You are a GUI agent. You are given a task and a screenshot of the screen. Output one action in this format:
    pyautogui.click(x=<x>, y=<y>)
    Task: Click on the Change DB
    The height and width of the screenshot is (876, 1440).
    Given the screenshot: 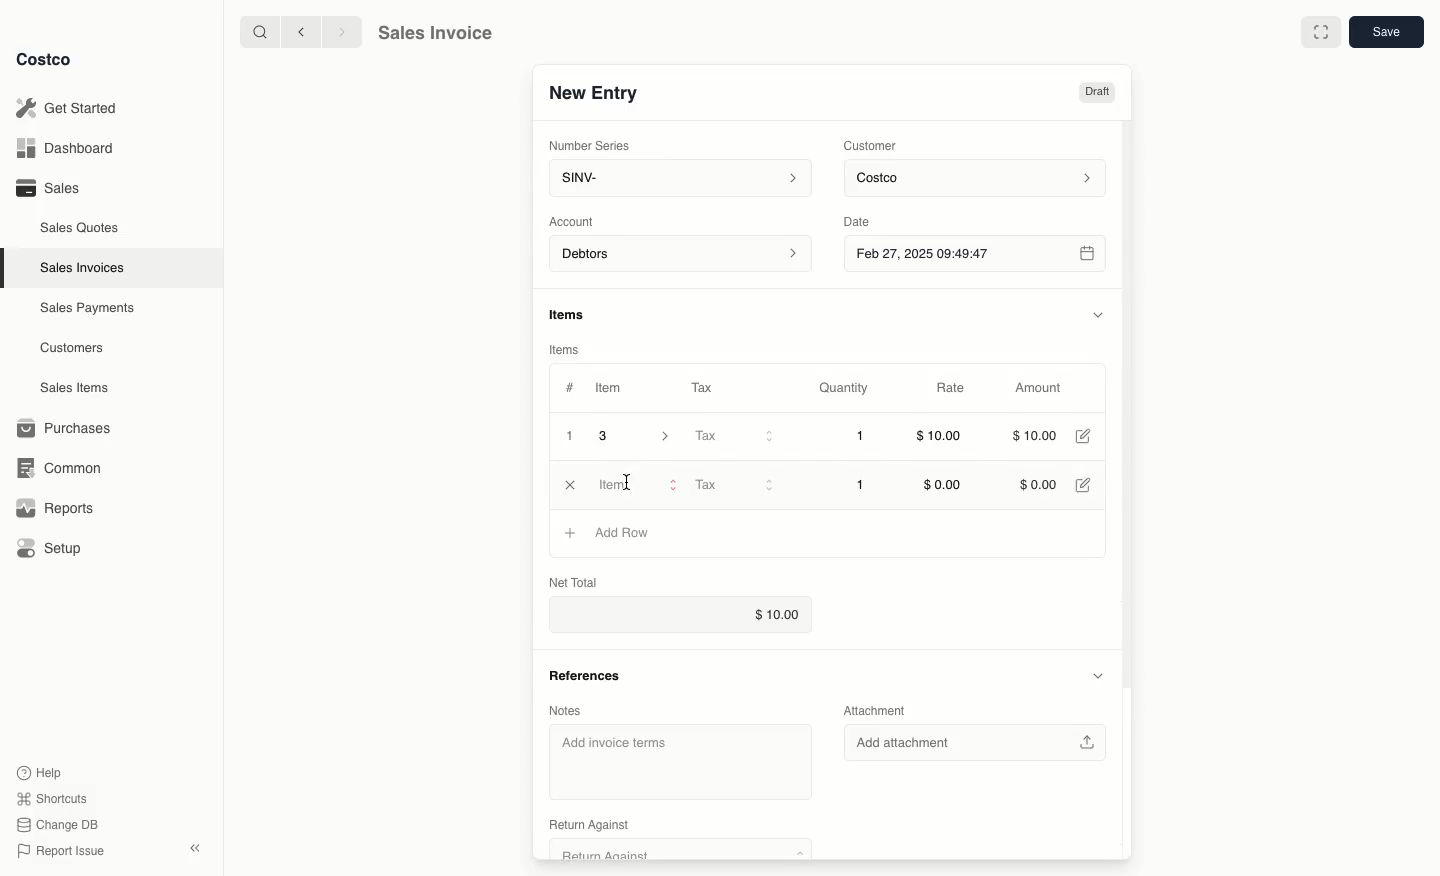 What is the action you would take?
    pyautogui.click(x=60, y=822)
    